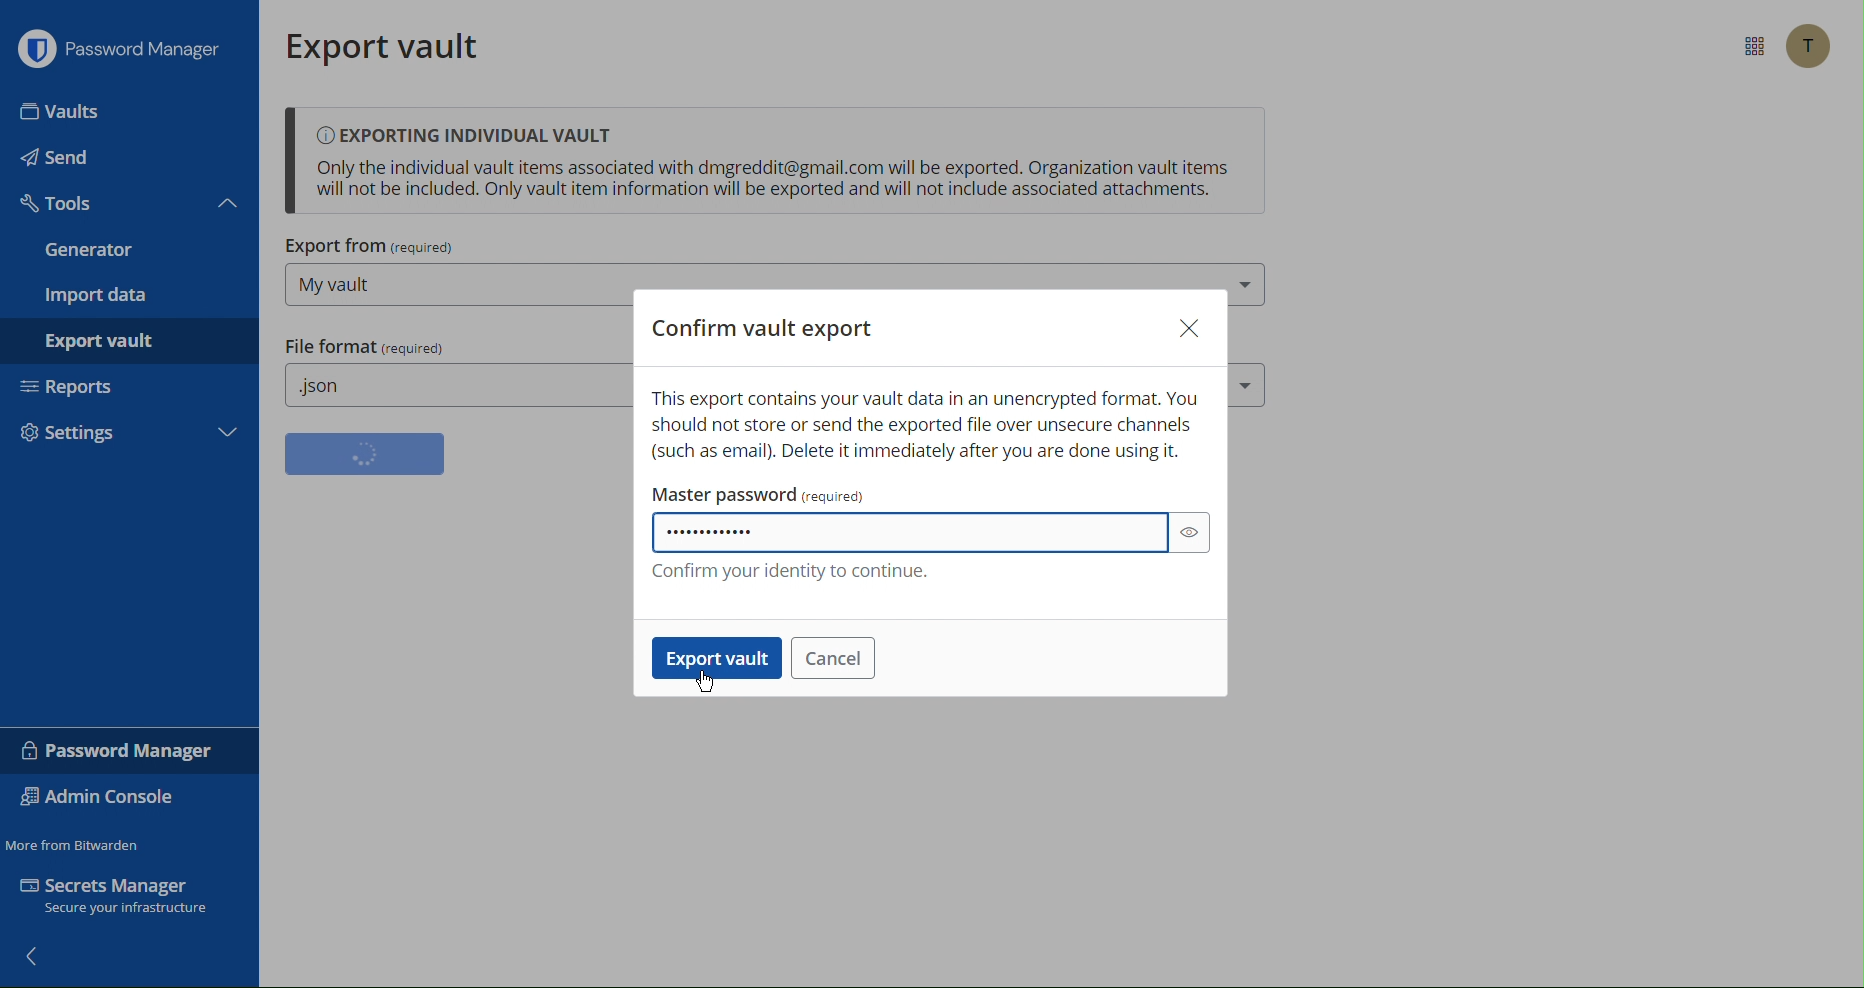  I want to click on Send, so click(61, 162).